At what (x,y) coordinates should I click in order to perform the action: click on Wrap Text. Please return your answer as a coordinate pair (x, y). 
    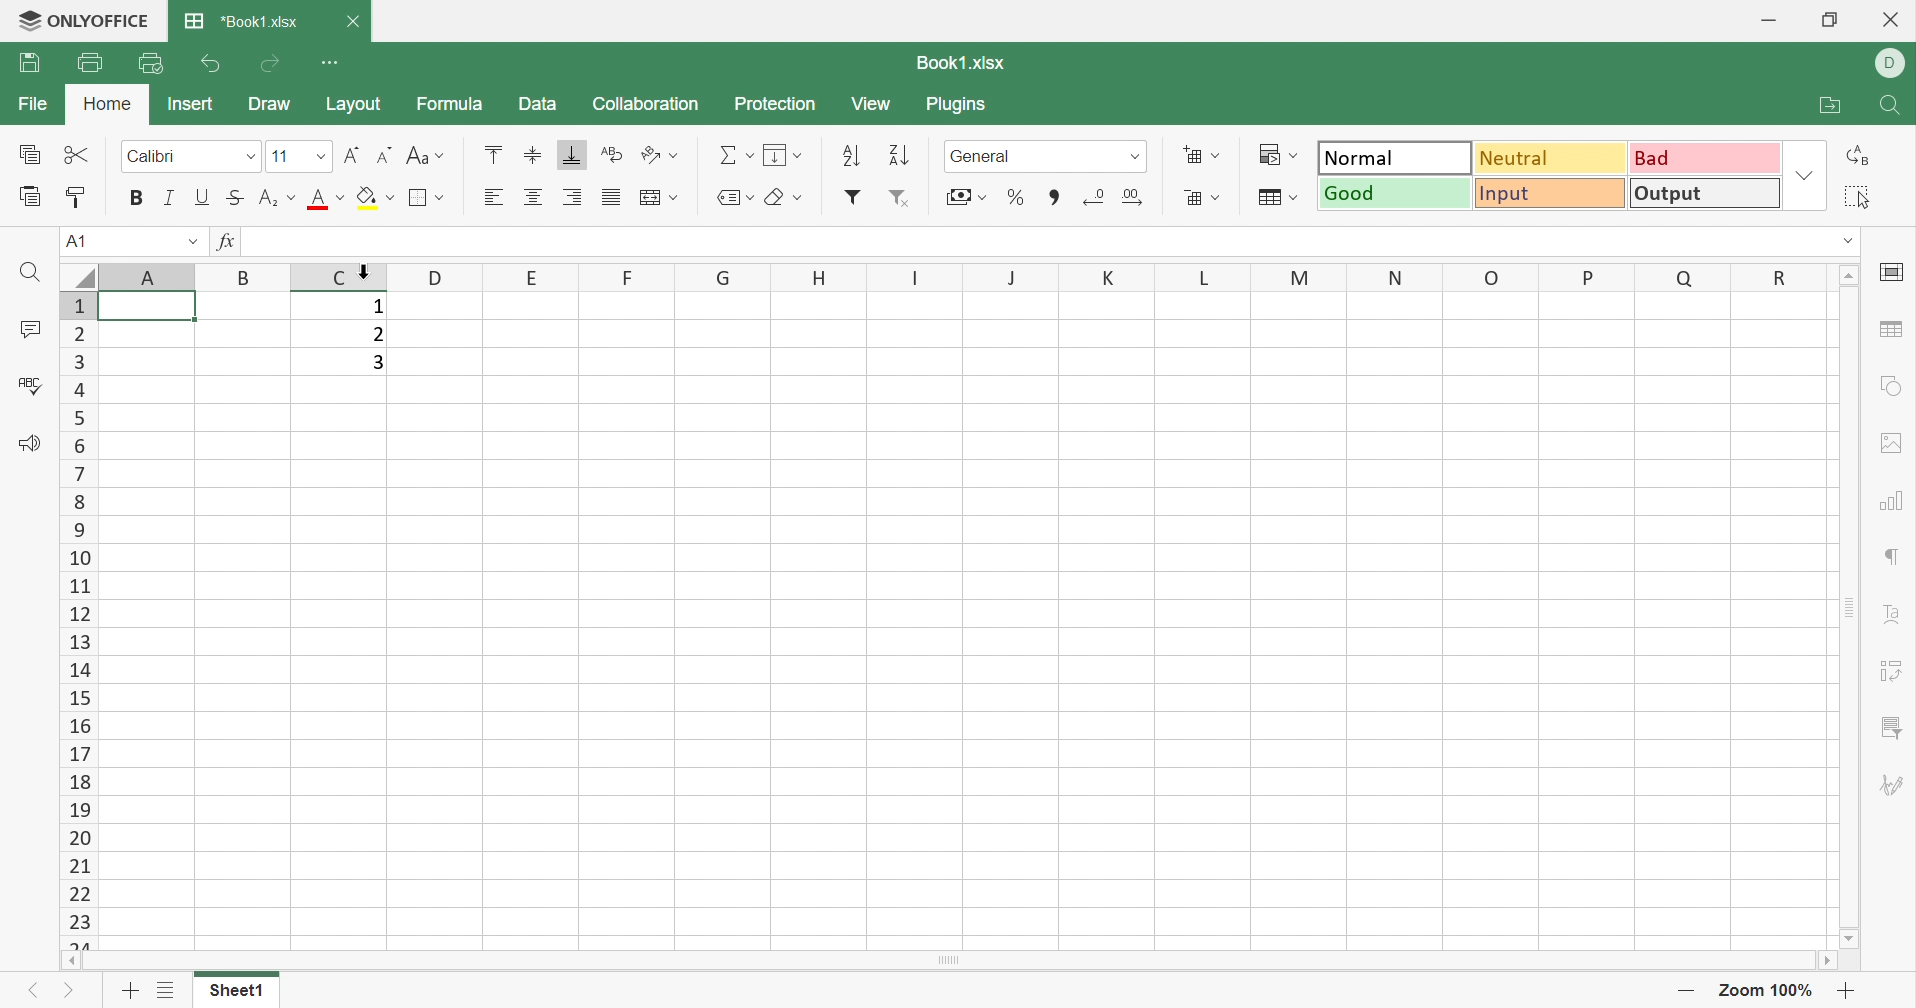
    Looking at the image, I should click on (608, 151).